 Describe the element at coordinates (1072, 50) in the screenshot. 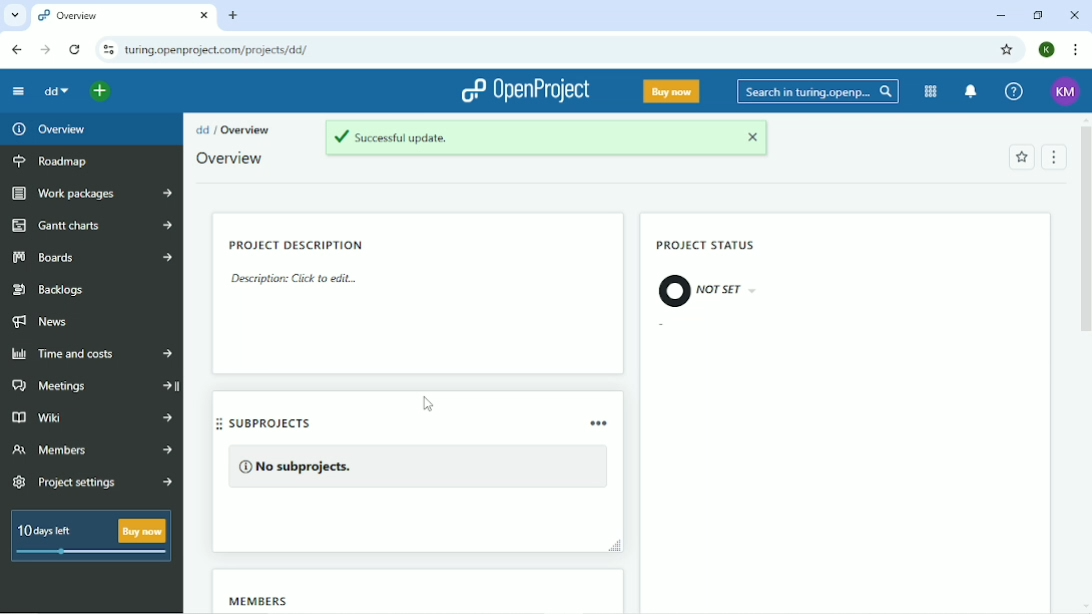

I see `Customize and control google chrome` at that location.